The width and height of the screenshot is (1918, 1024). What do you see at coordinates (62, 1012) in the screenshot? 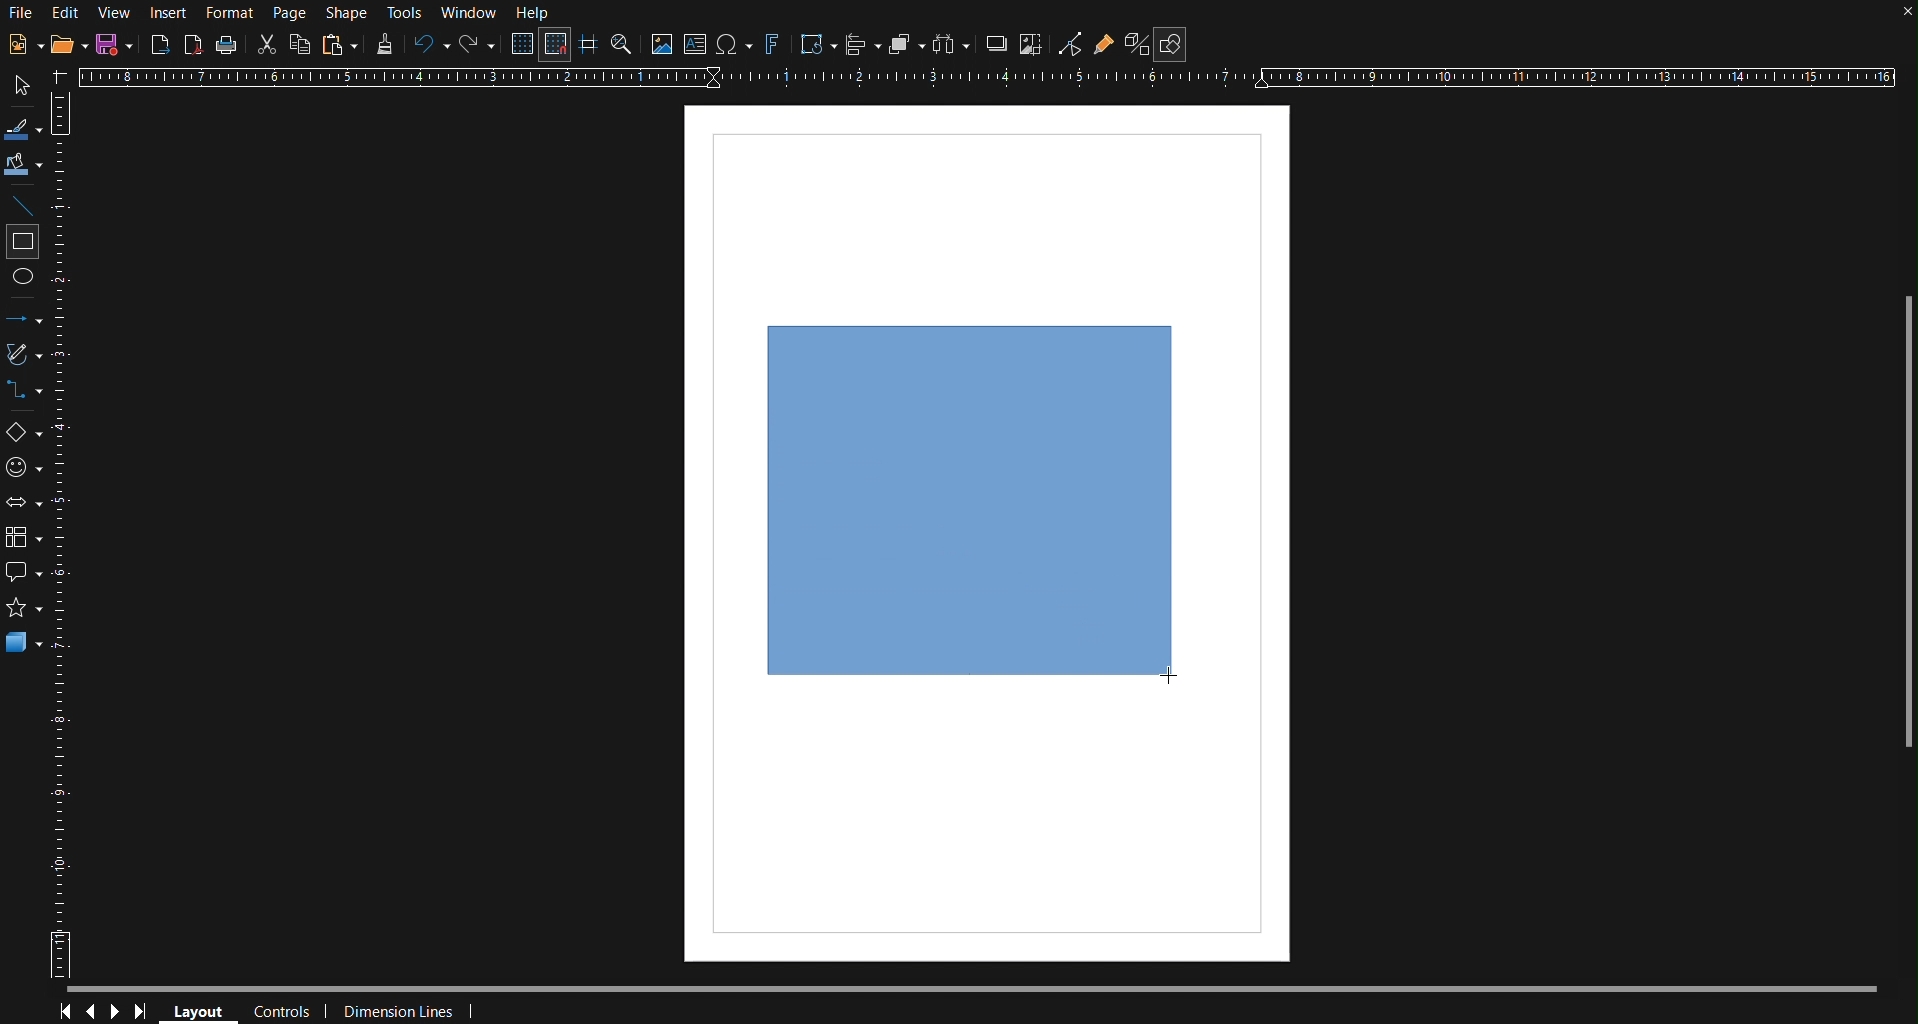
I see `First Page` at bounding box center [62, 1012].